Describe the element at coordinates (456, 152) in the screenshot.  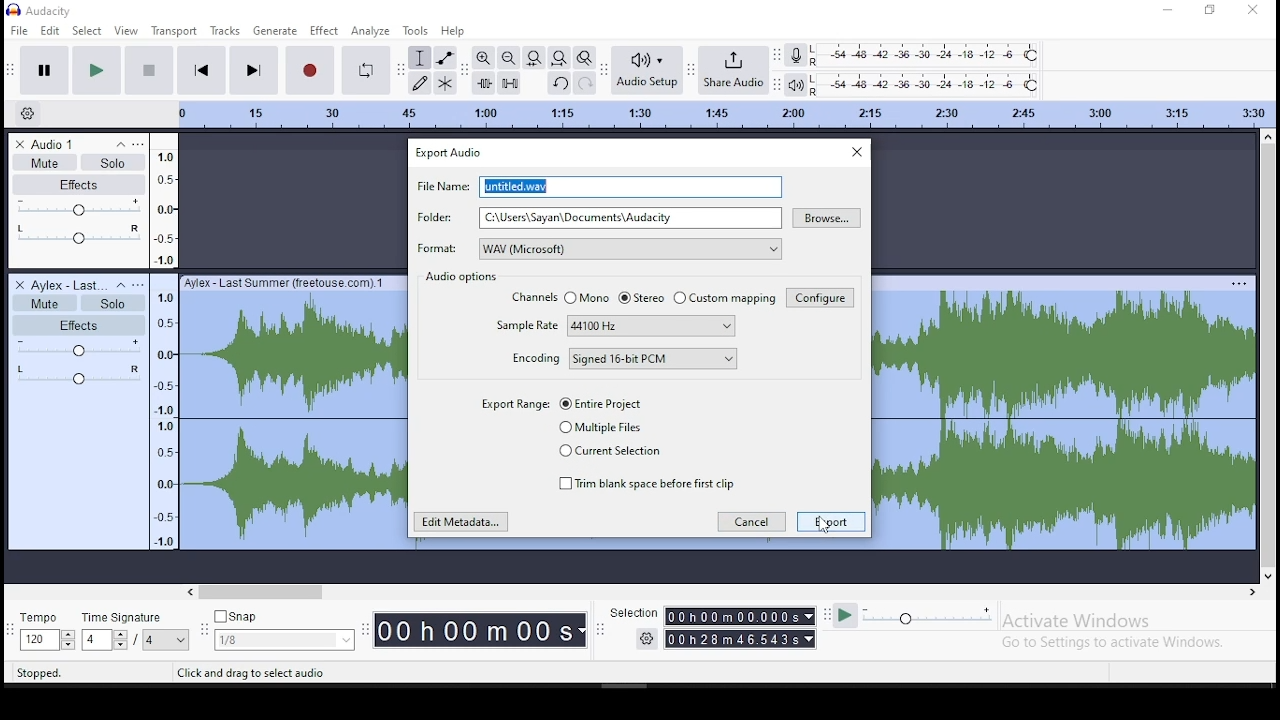
I see `export audio` at that location.